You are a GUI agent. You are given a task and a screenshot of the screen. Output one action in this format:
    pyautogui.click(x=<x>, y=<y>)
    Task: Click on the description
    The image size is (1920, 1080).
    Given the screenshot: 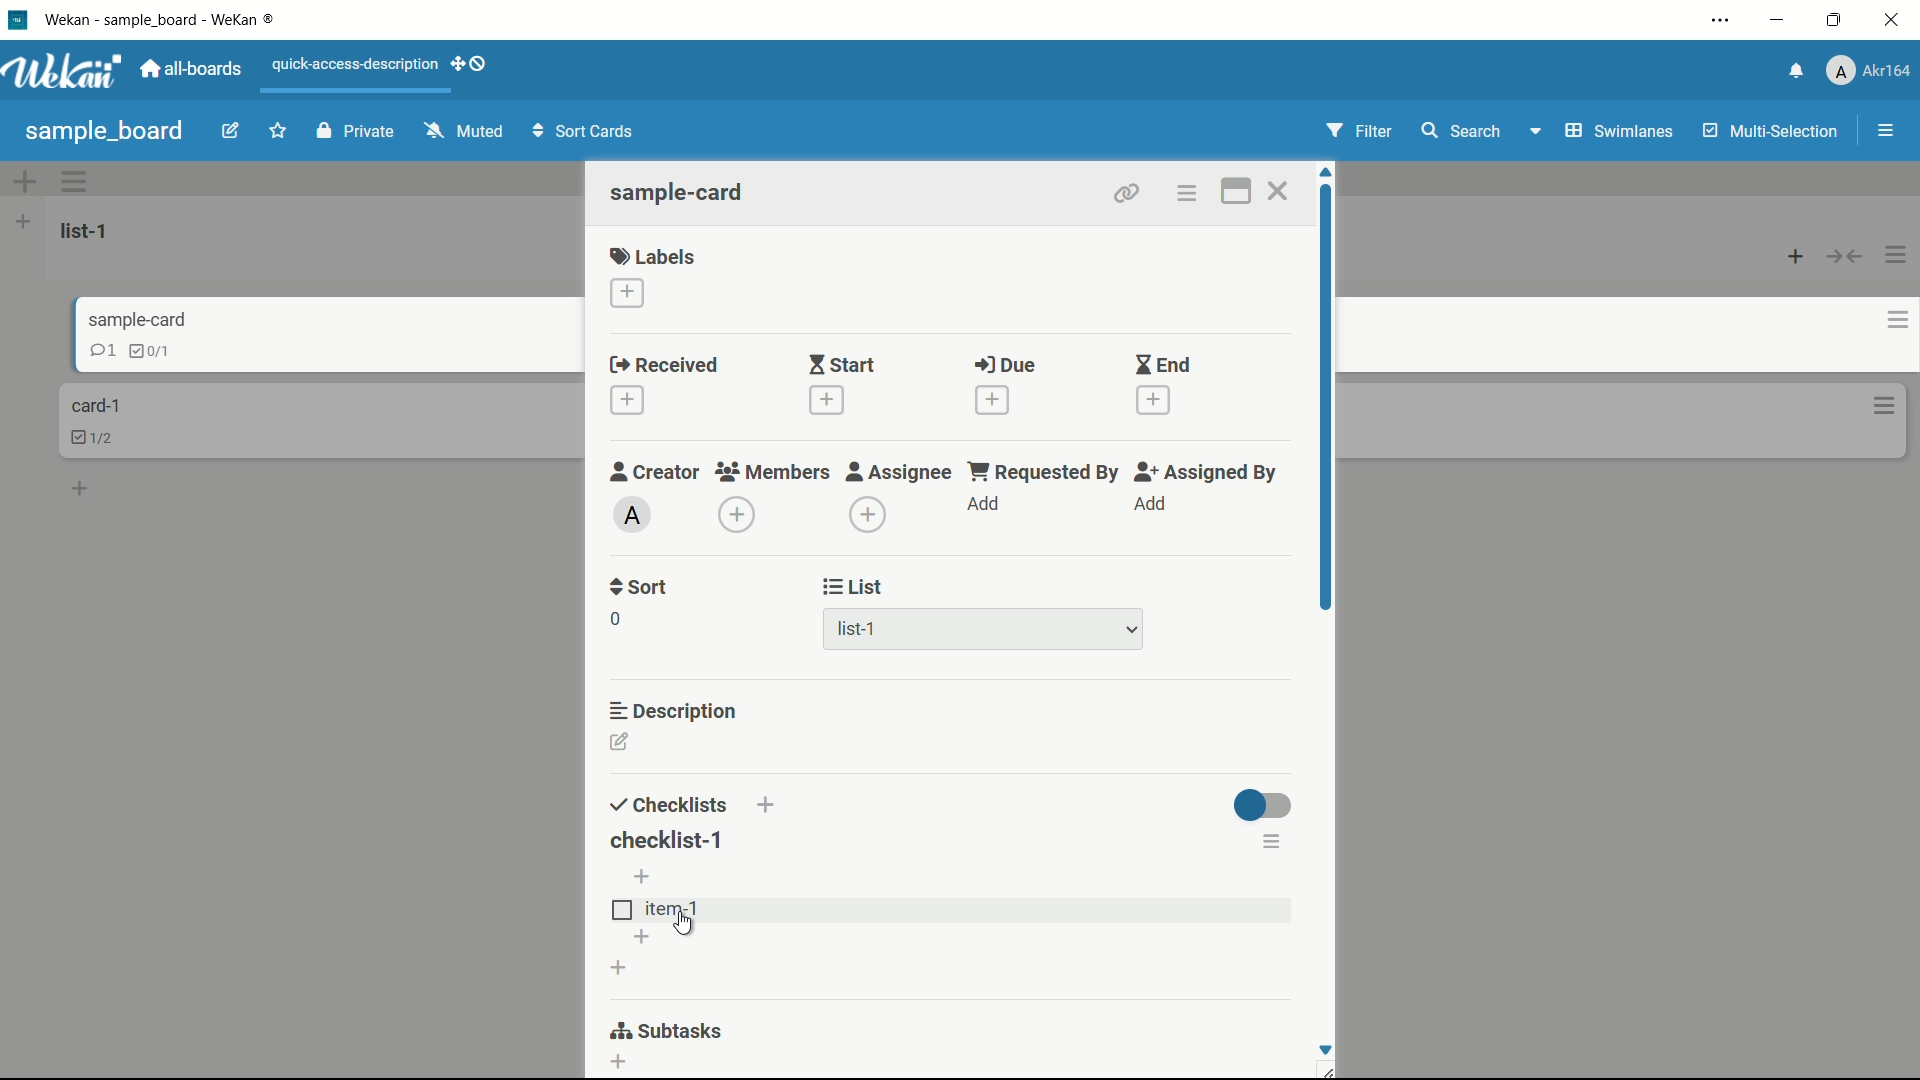 What is the action you would take?
    pyautogui.click(x=674, y=711)
    